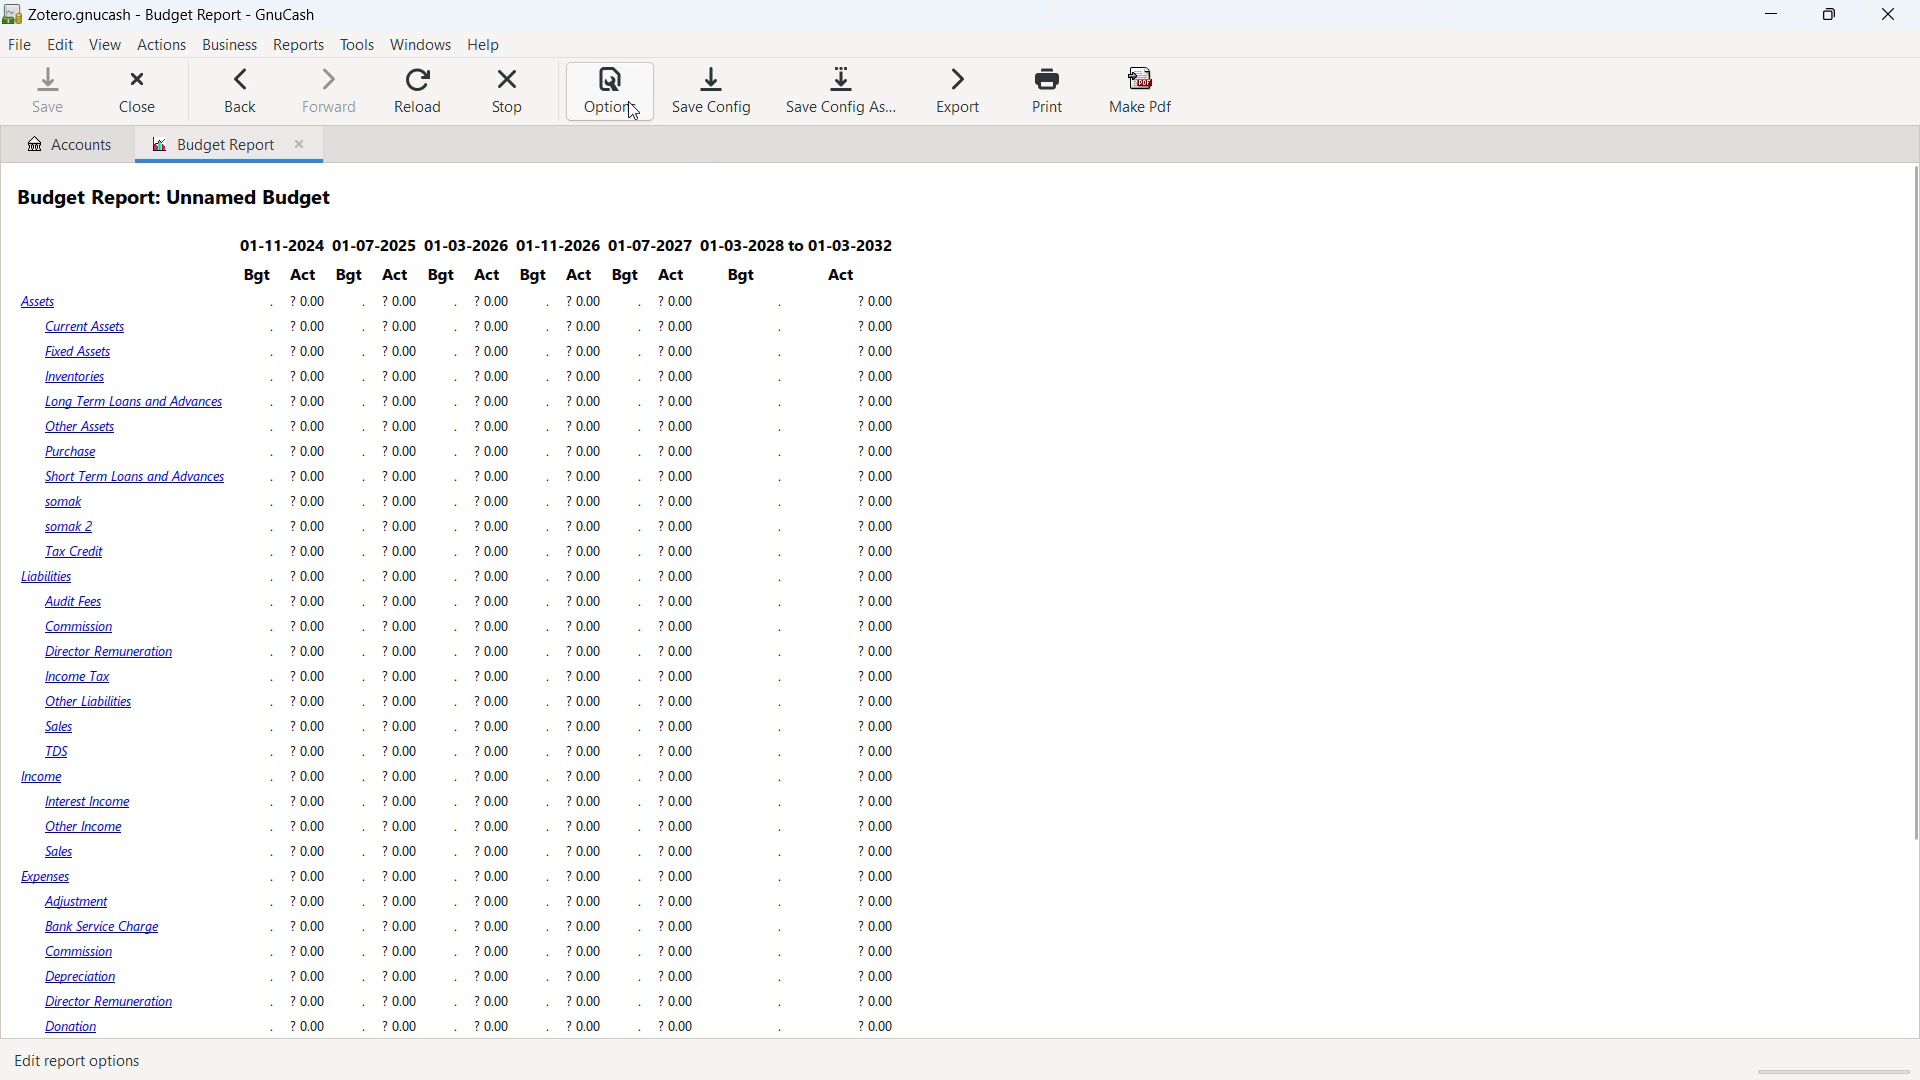 Image resolution: width=1920 pixels, height=1080 pixels. Describe the element at coordinates (134, 405) in the screenshot. I see `Long Term Loans and Advances` at that location.